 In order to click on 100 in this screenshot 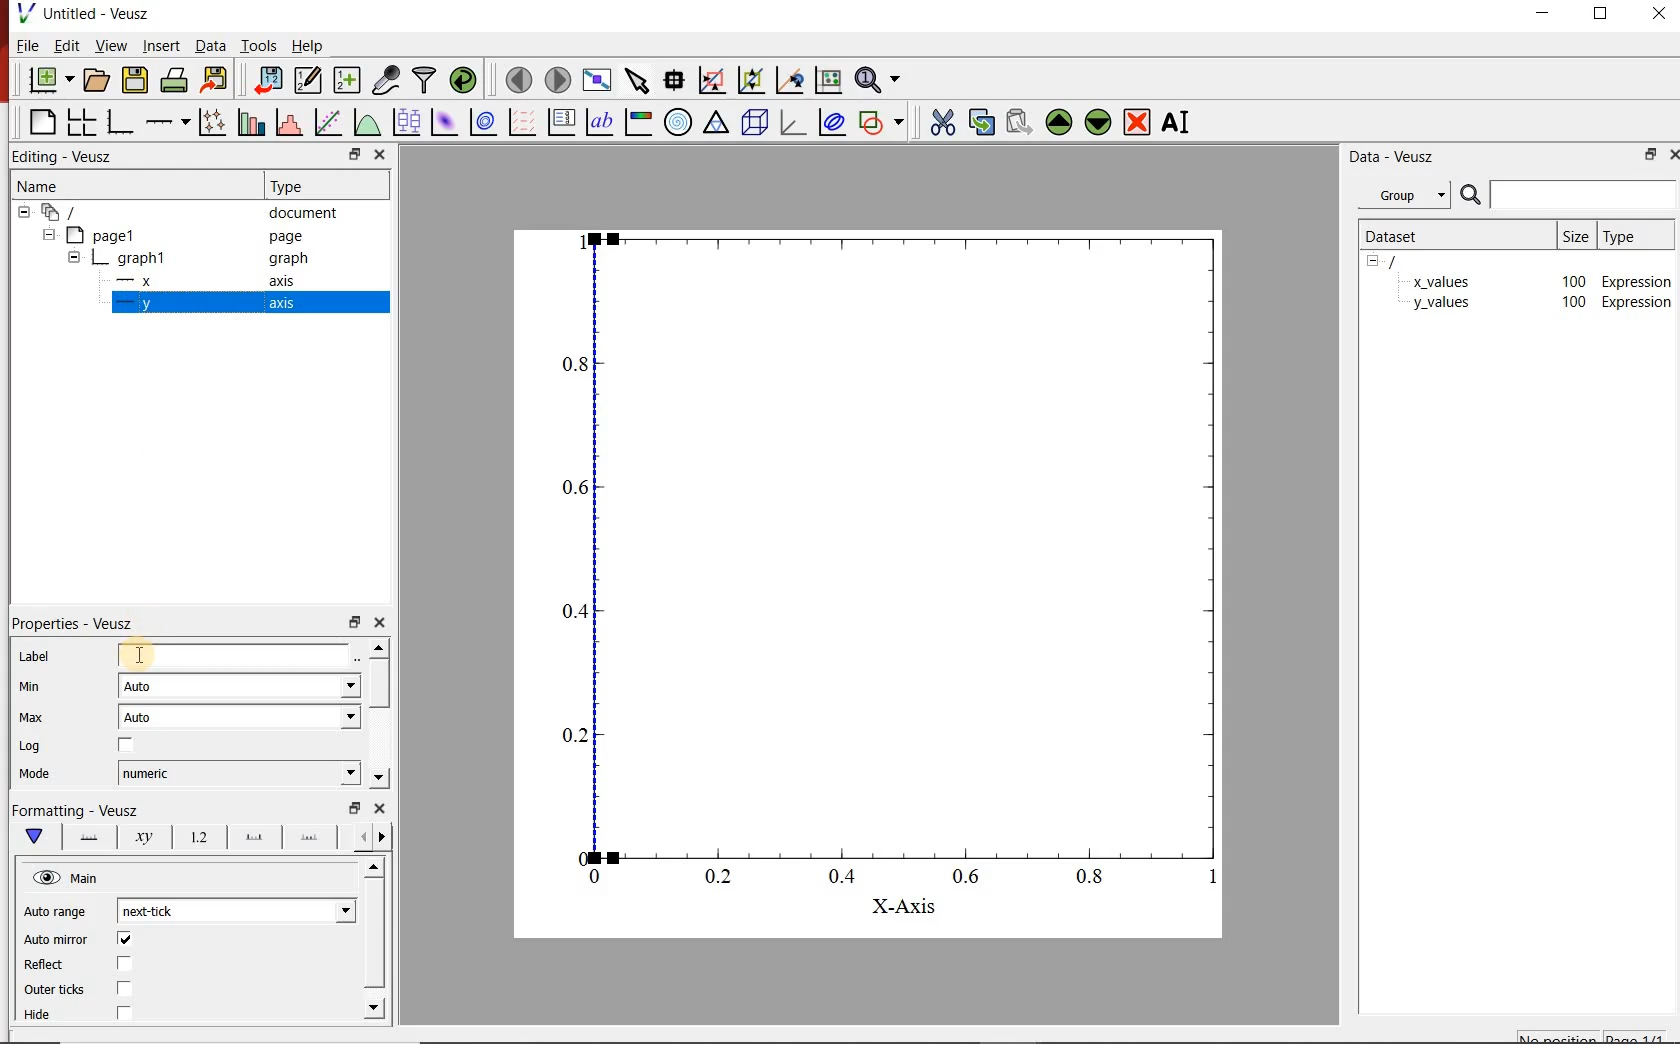, I will do `click(1573, 280)`.